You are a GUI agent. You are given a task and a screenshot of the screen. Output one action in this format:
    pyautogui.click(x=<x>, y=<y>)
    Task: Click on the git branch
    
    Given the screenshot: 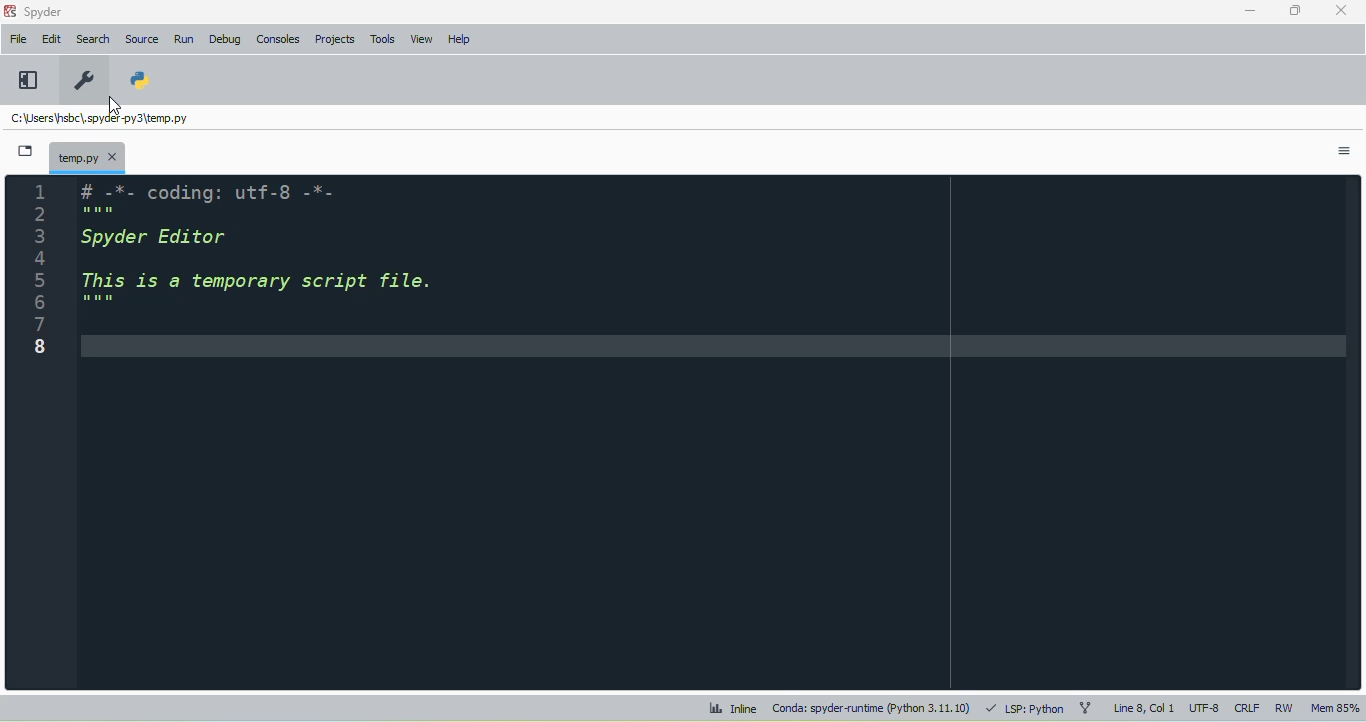 What is the action you would take?
    pyautogui.click(x=1084, y=708)
    